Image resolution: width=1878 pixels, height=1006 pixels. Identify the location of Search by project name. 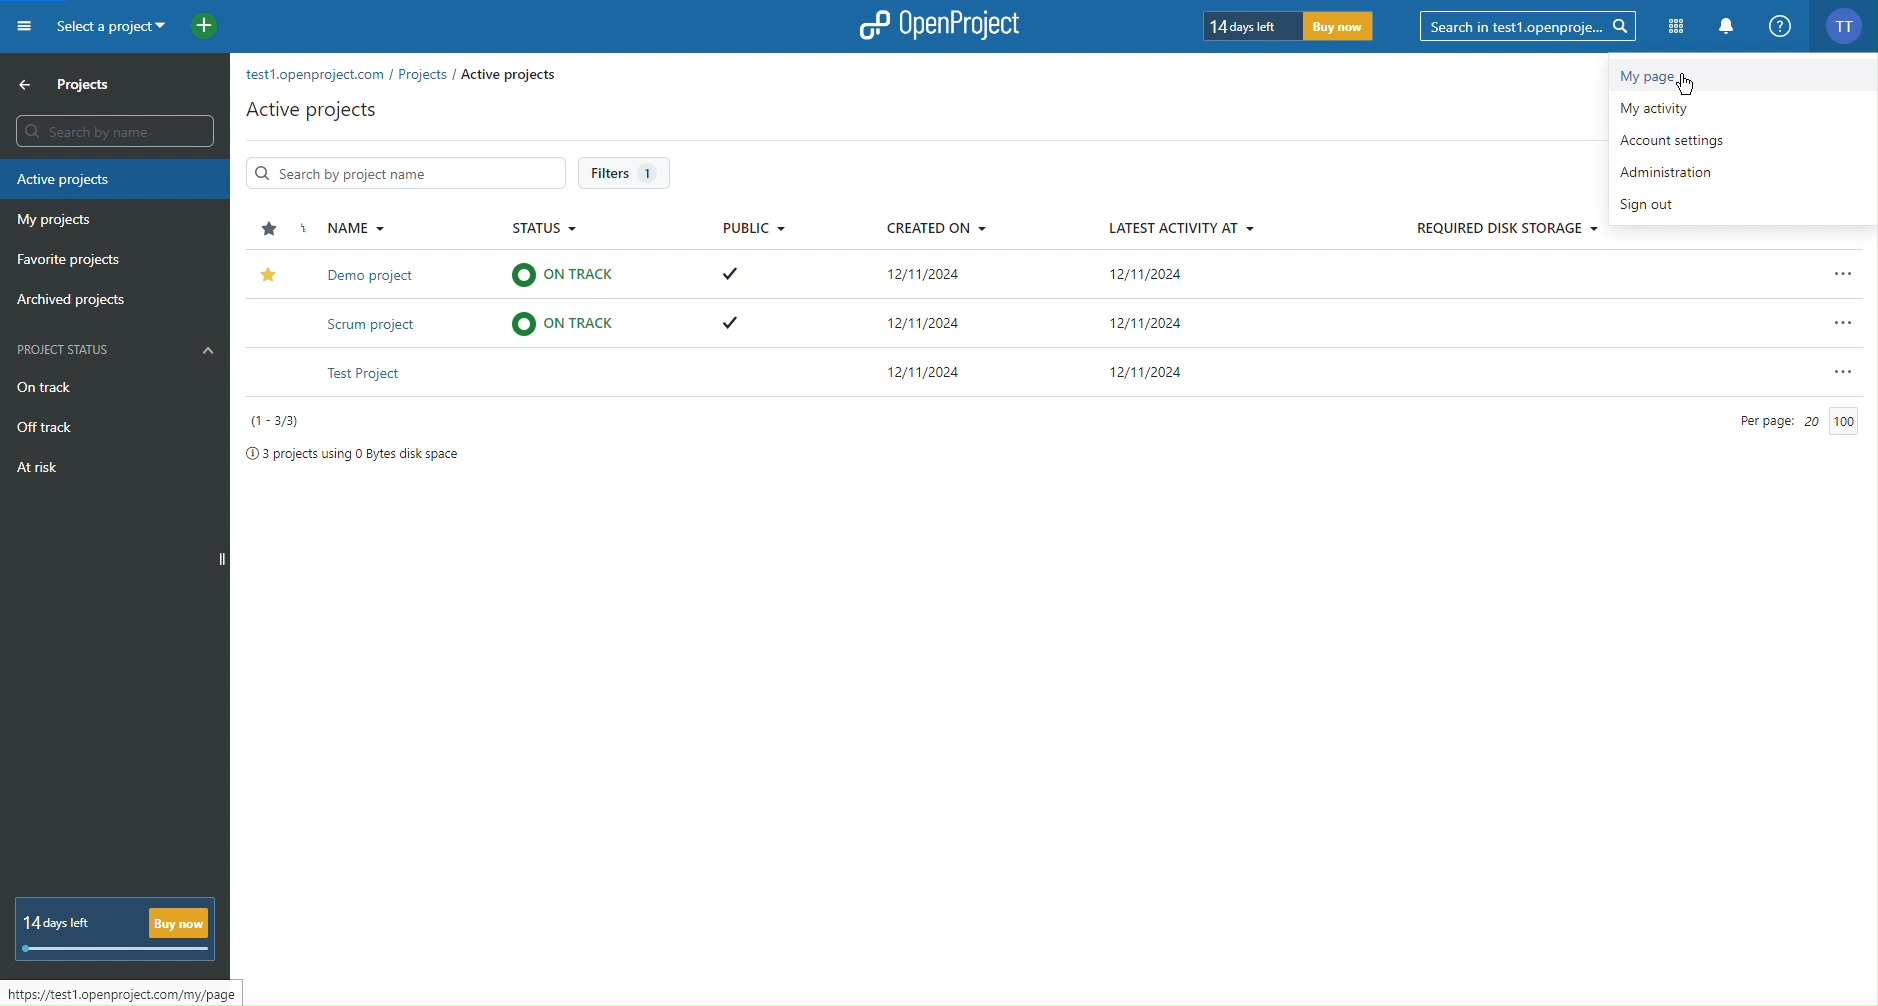
(409, 172).